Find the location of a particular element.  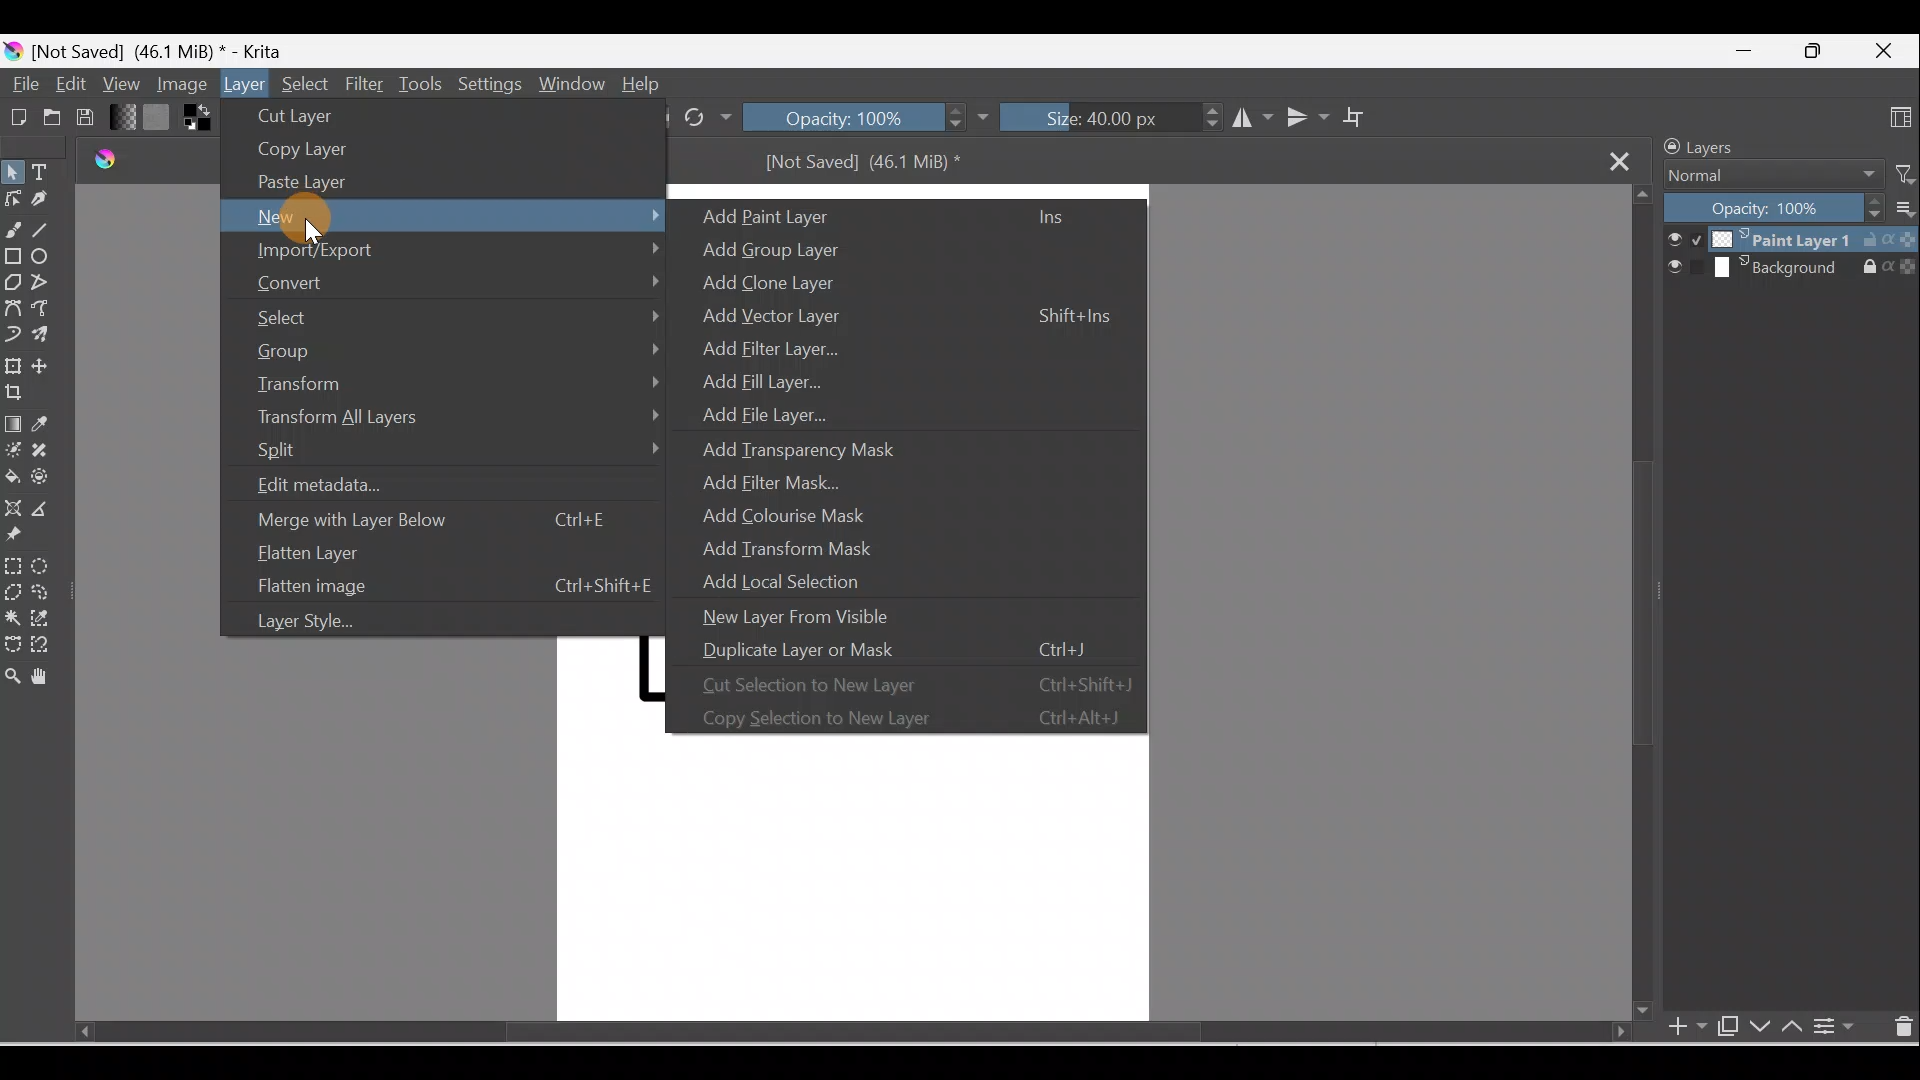

Draw a gradient is located at coordinates (14, 425).